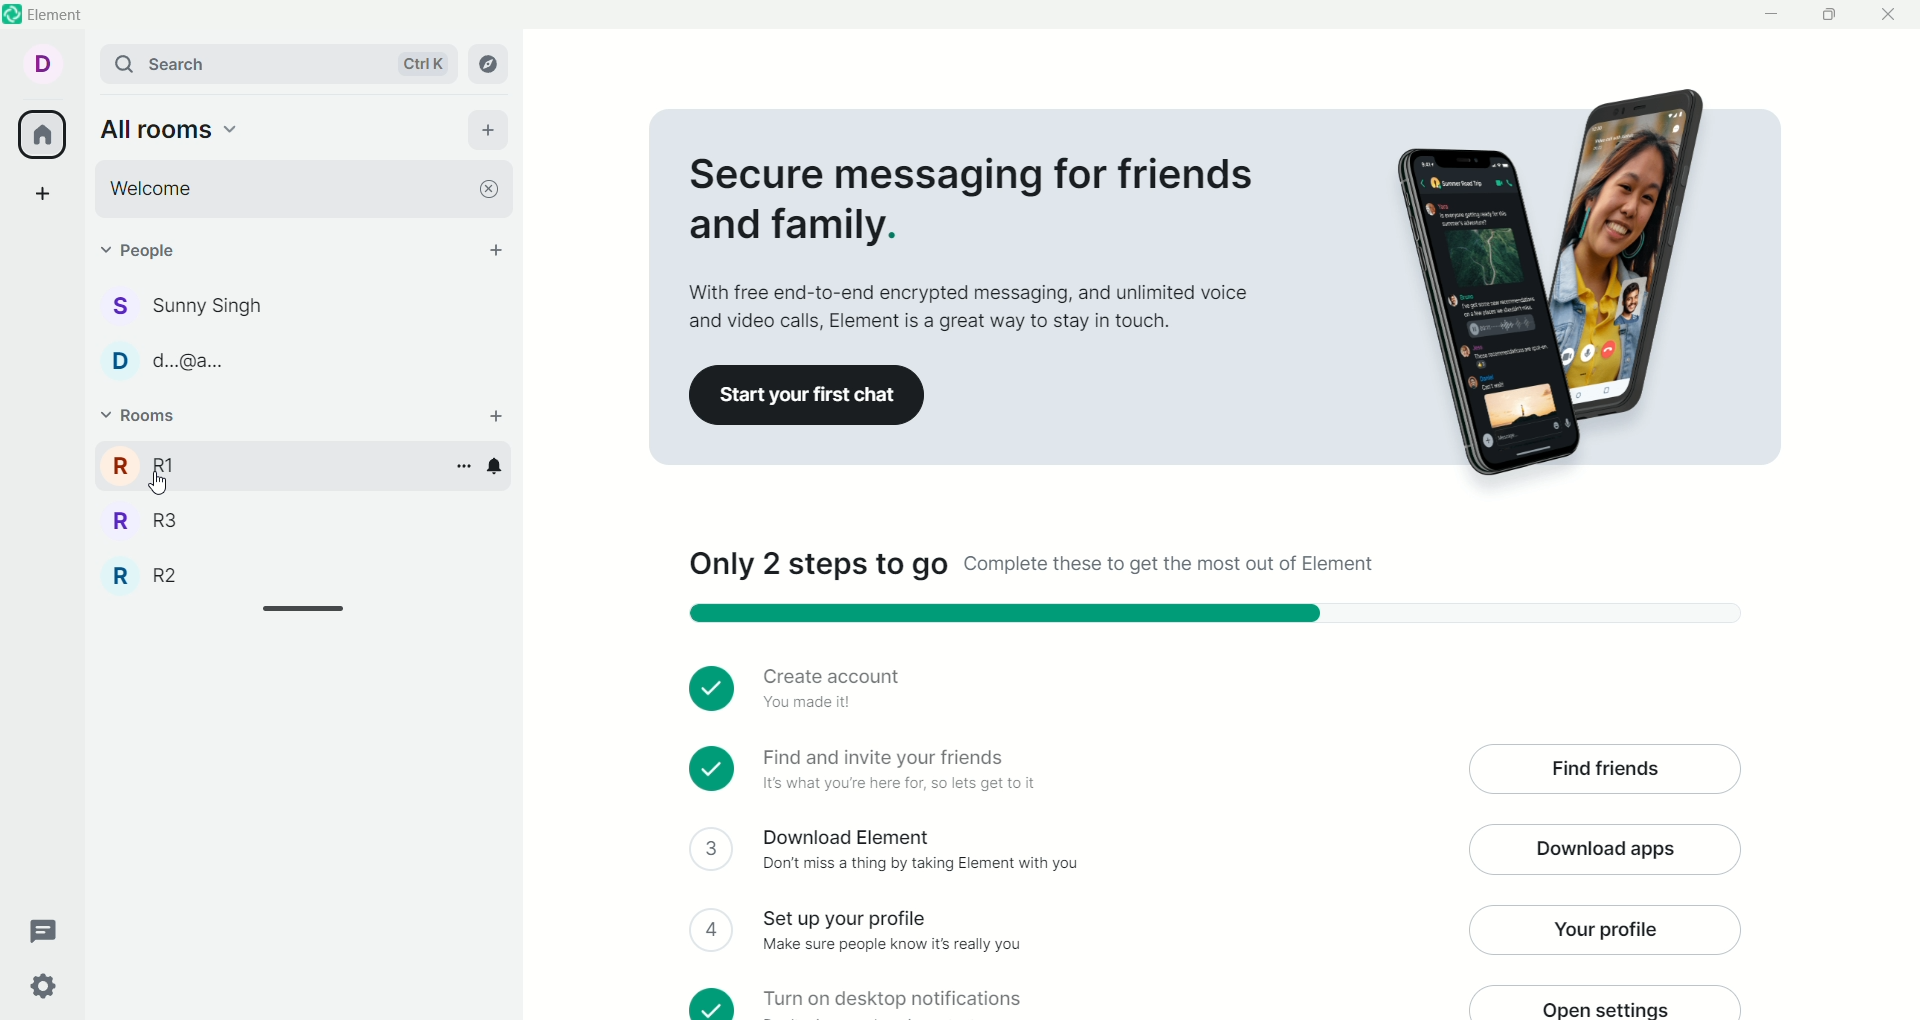  I want to click on create a space, so click(43, 193).